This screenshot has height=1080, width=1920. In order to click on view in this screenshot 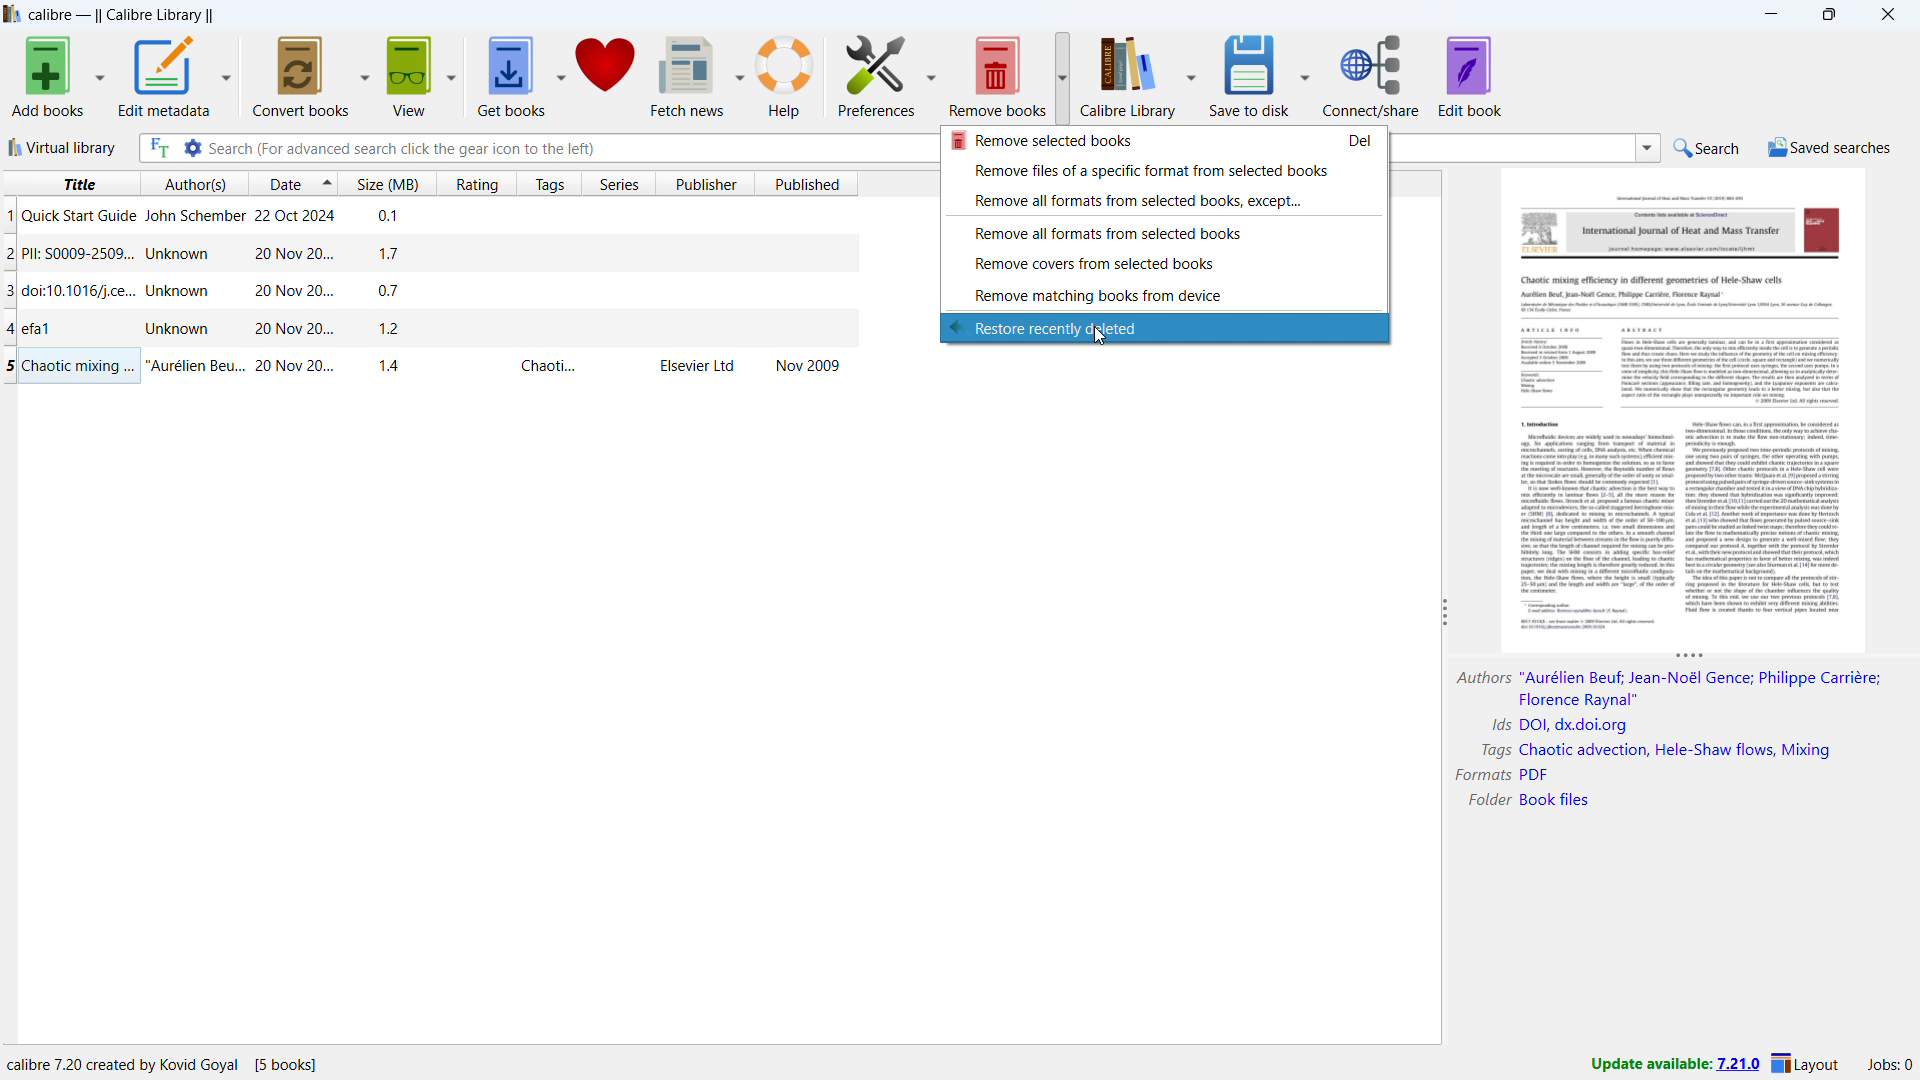, I will do `click(412, 76)`.